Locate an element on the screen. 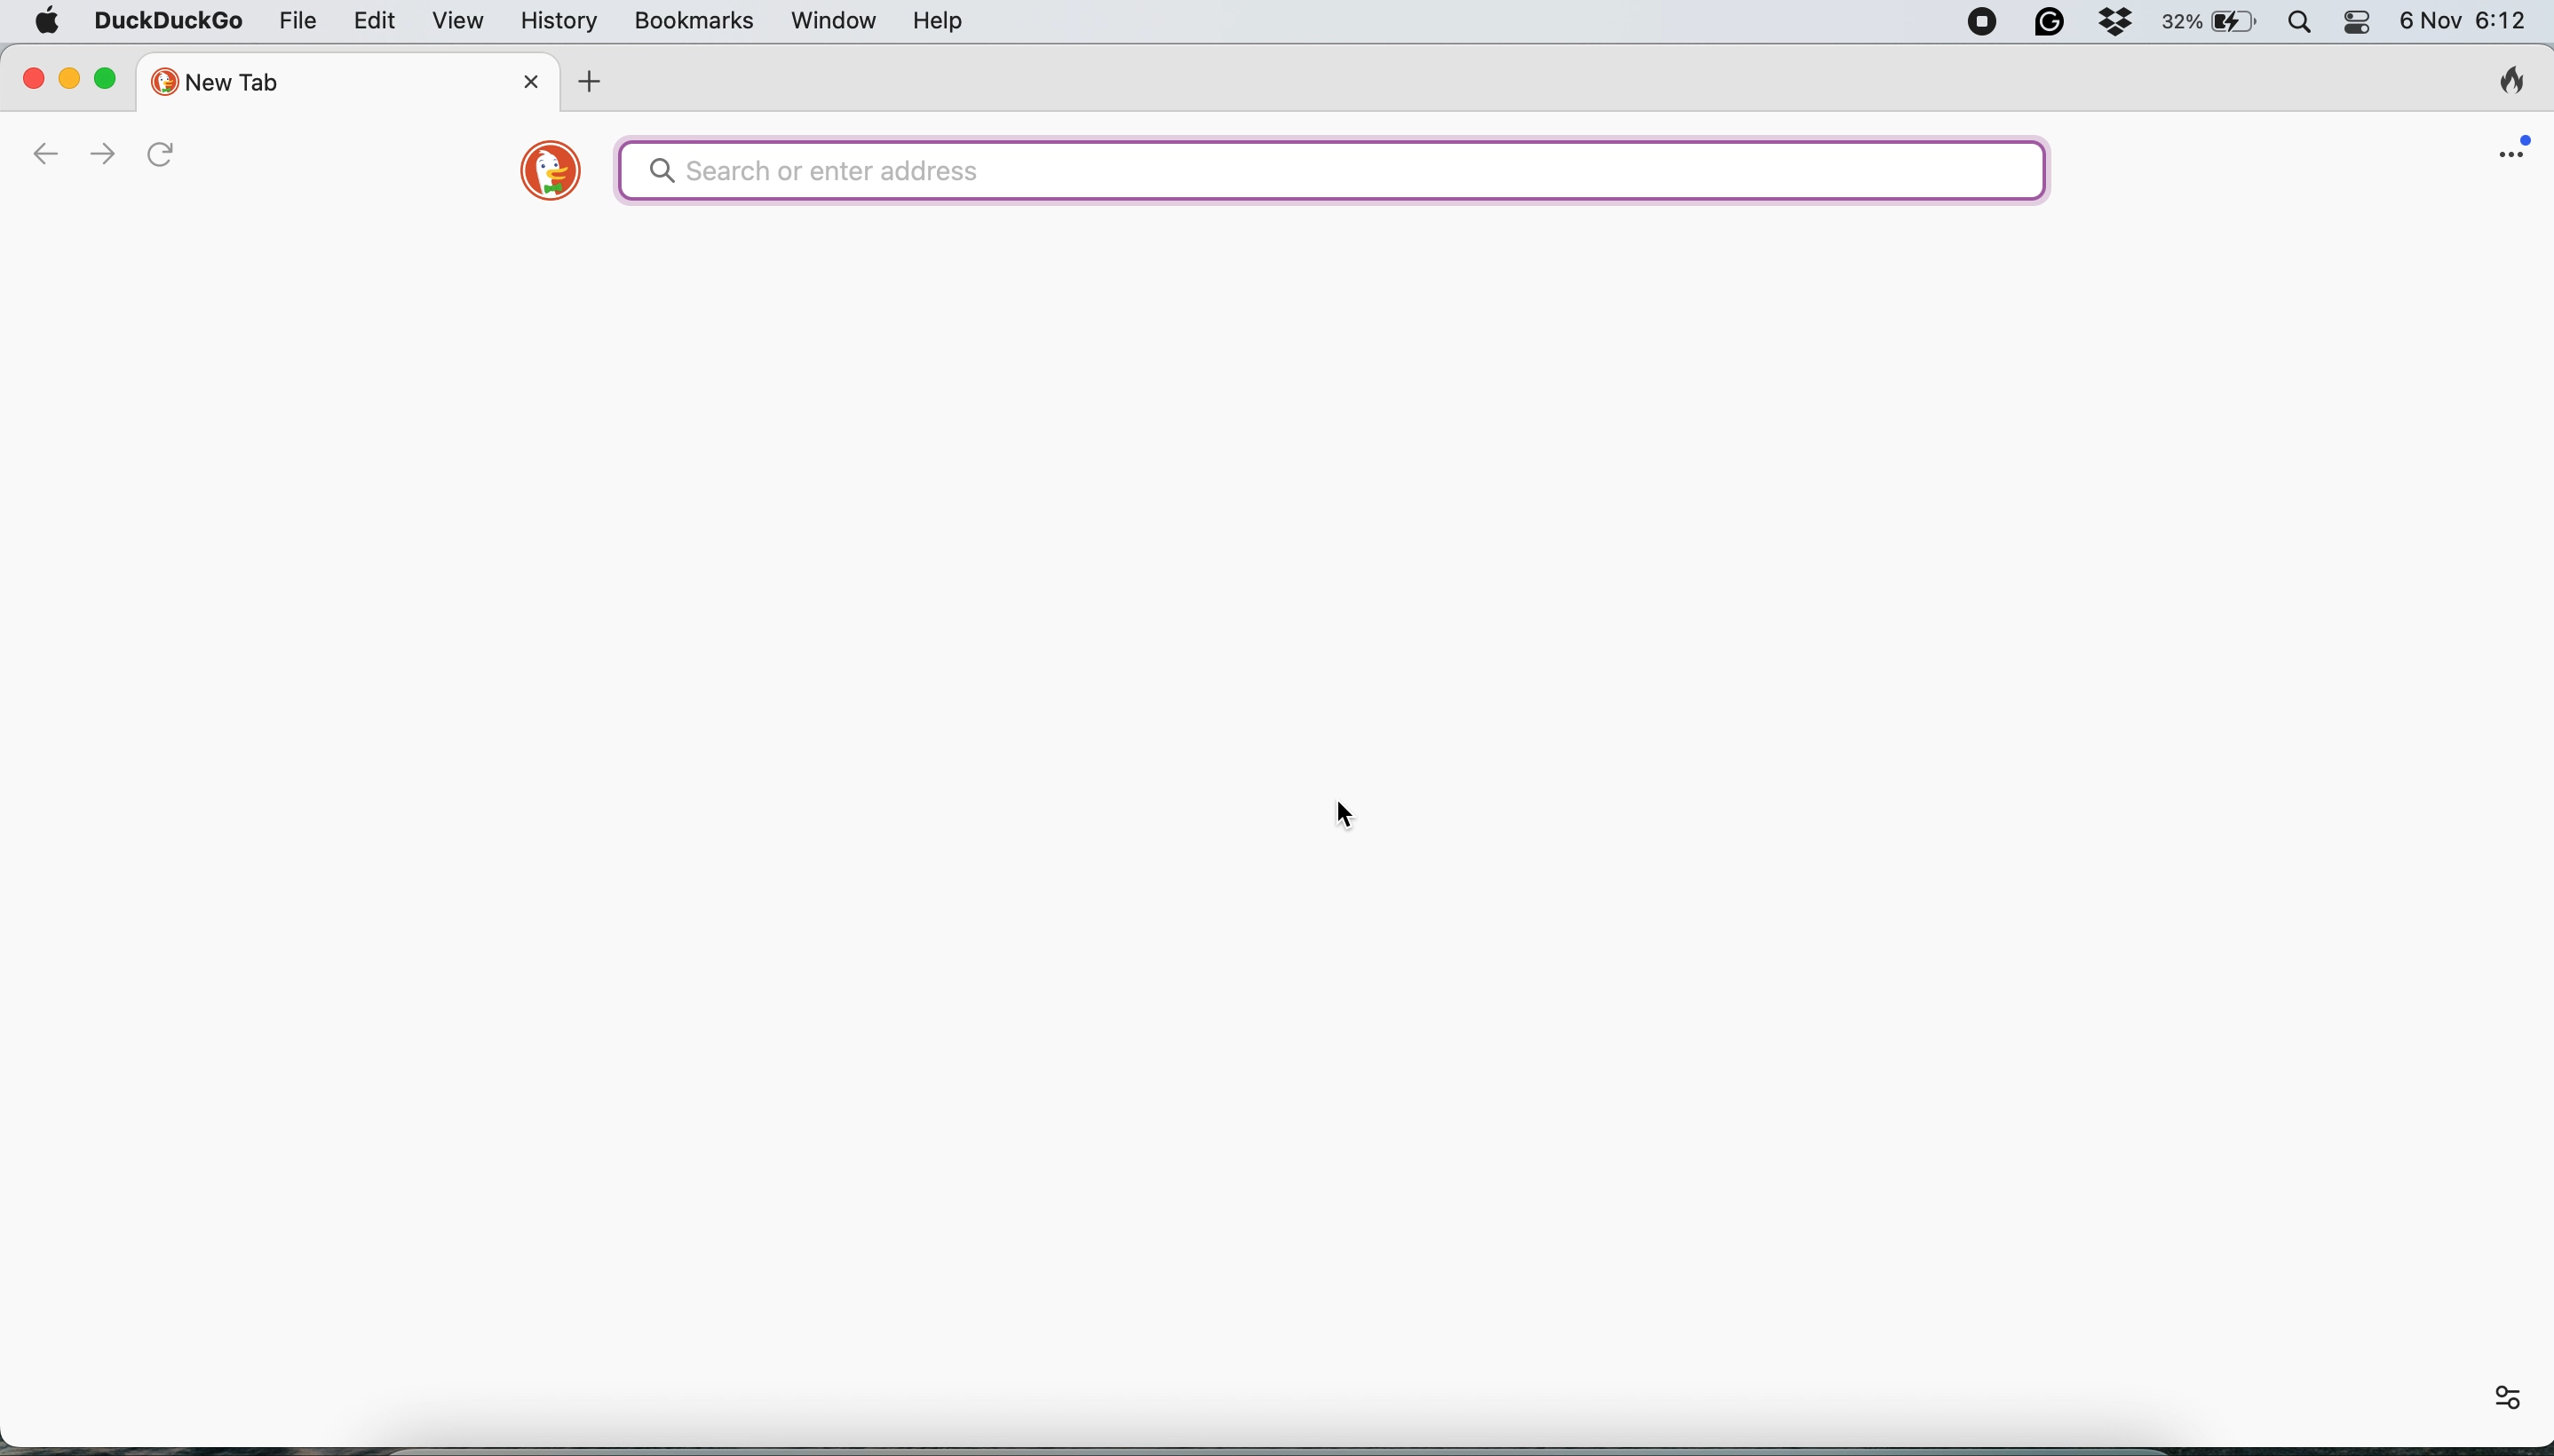 Image resolution: width=2554 pixels, height=1456 pixels. window is located at coordinates (837, 22).